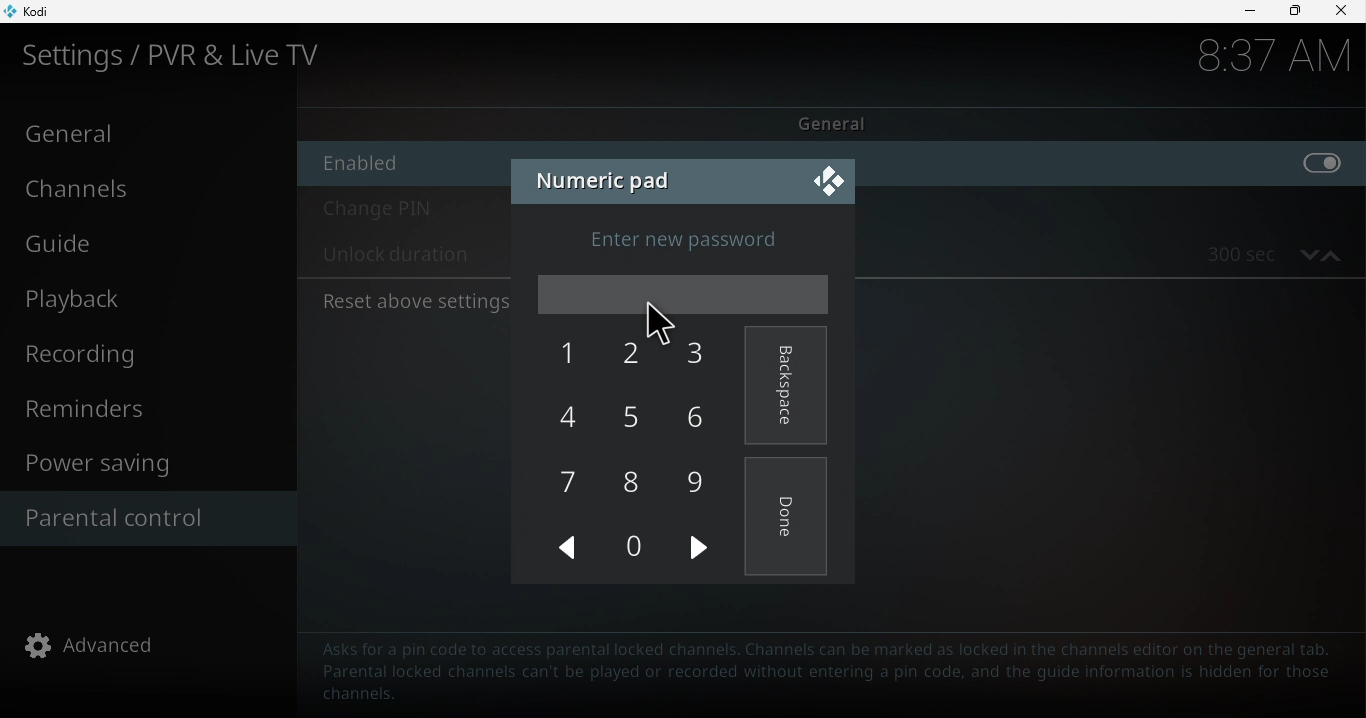 This screenshot has width=1366, height=718. Describe the element at coordinates (1249, 13) in the screenshot. I see `Minimize` at that location.